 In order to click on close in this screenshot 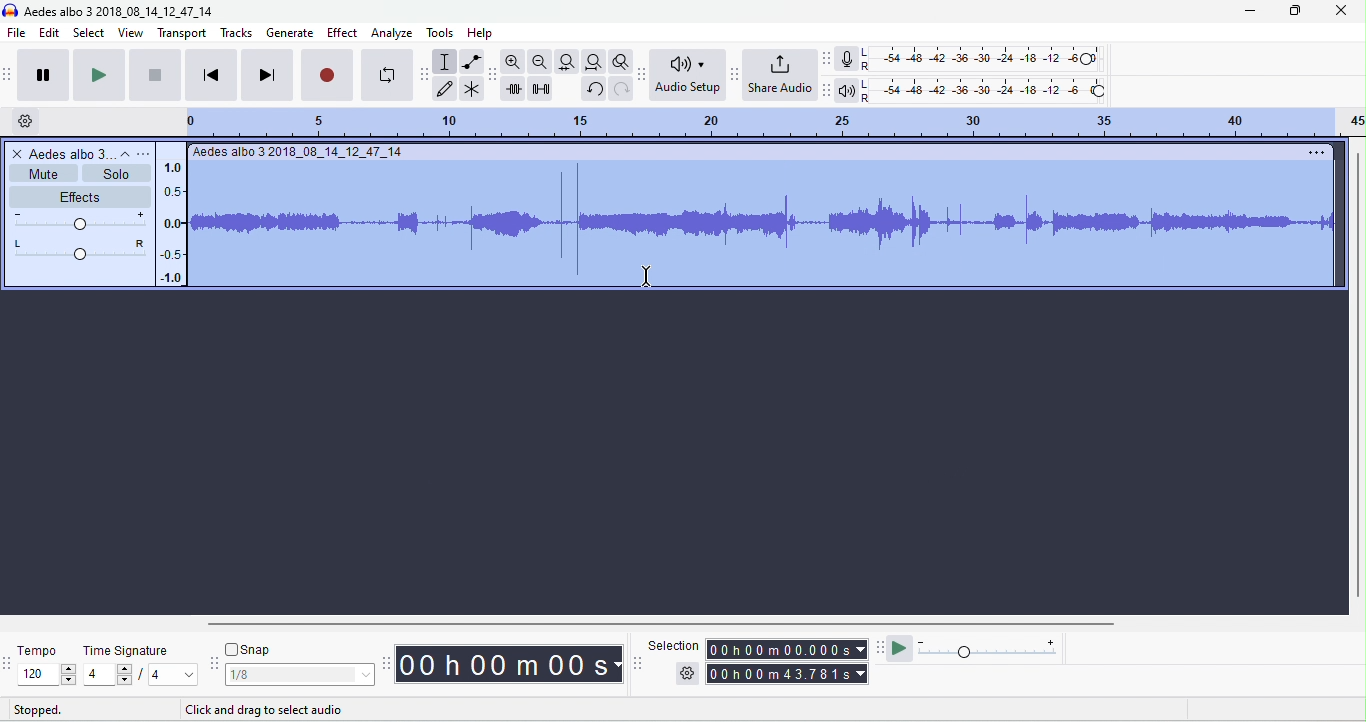, I will do `click(1342, 9)`.